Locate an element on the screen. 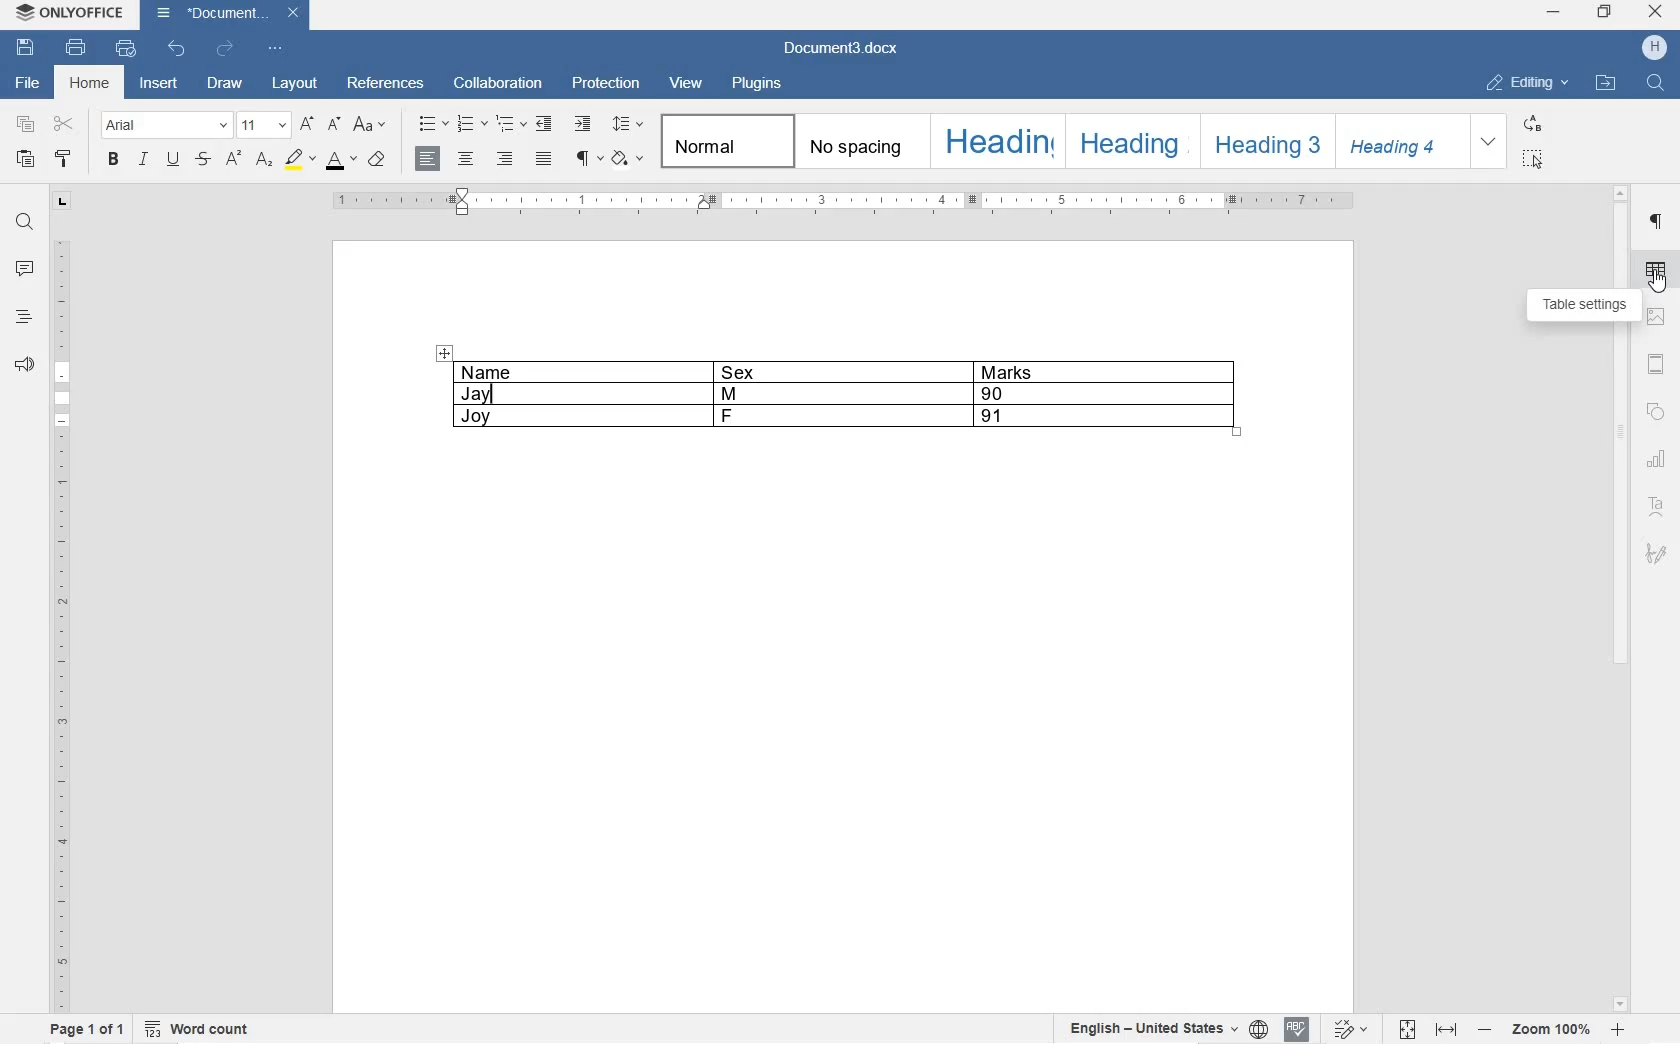  ALIGN RIGHT is located at coordinates (506, 158).